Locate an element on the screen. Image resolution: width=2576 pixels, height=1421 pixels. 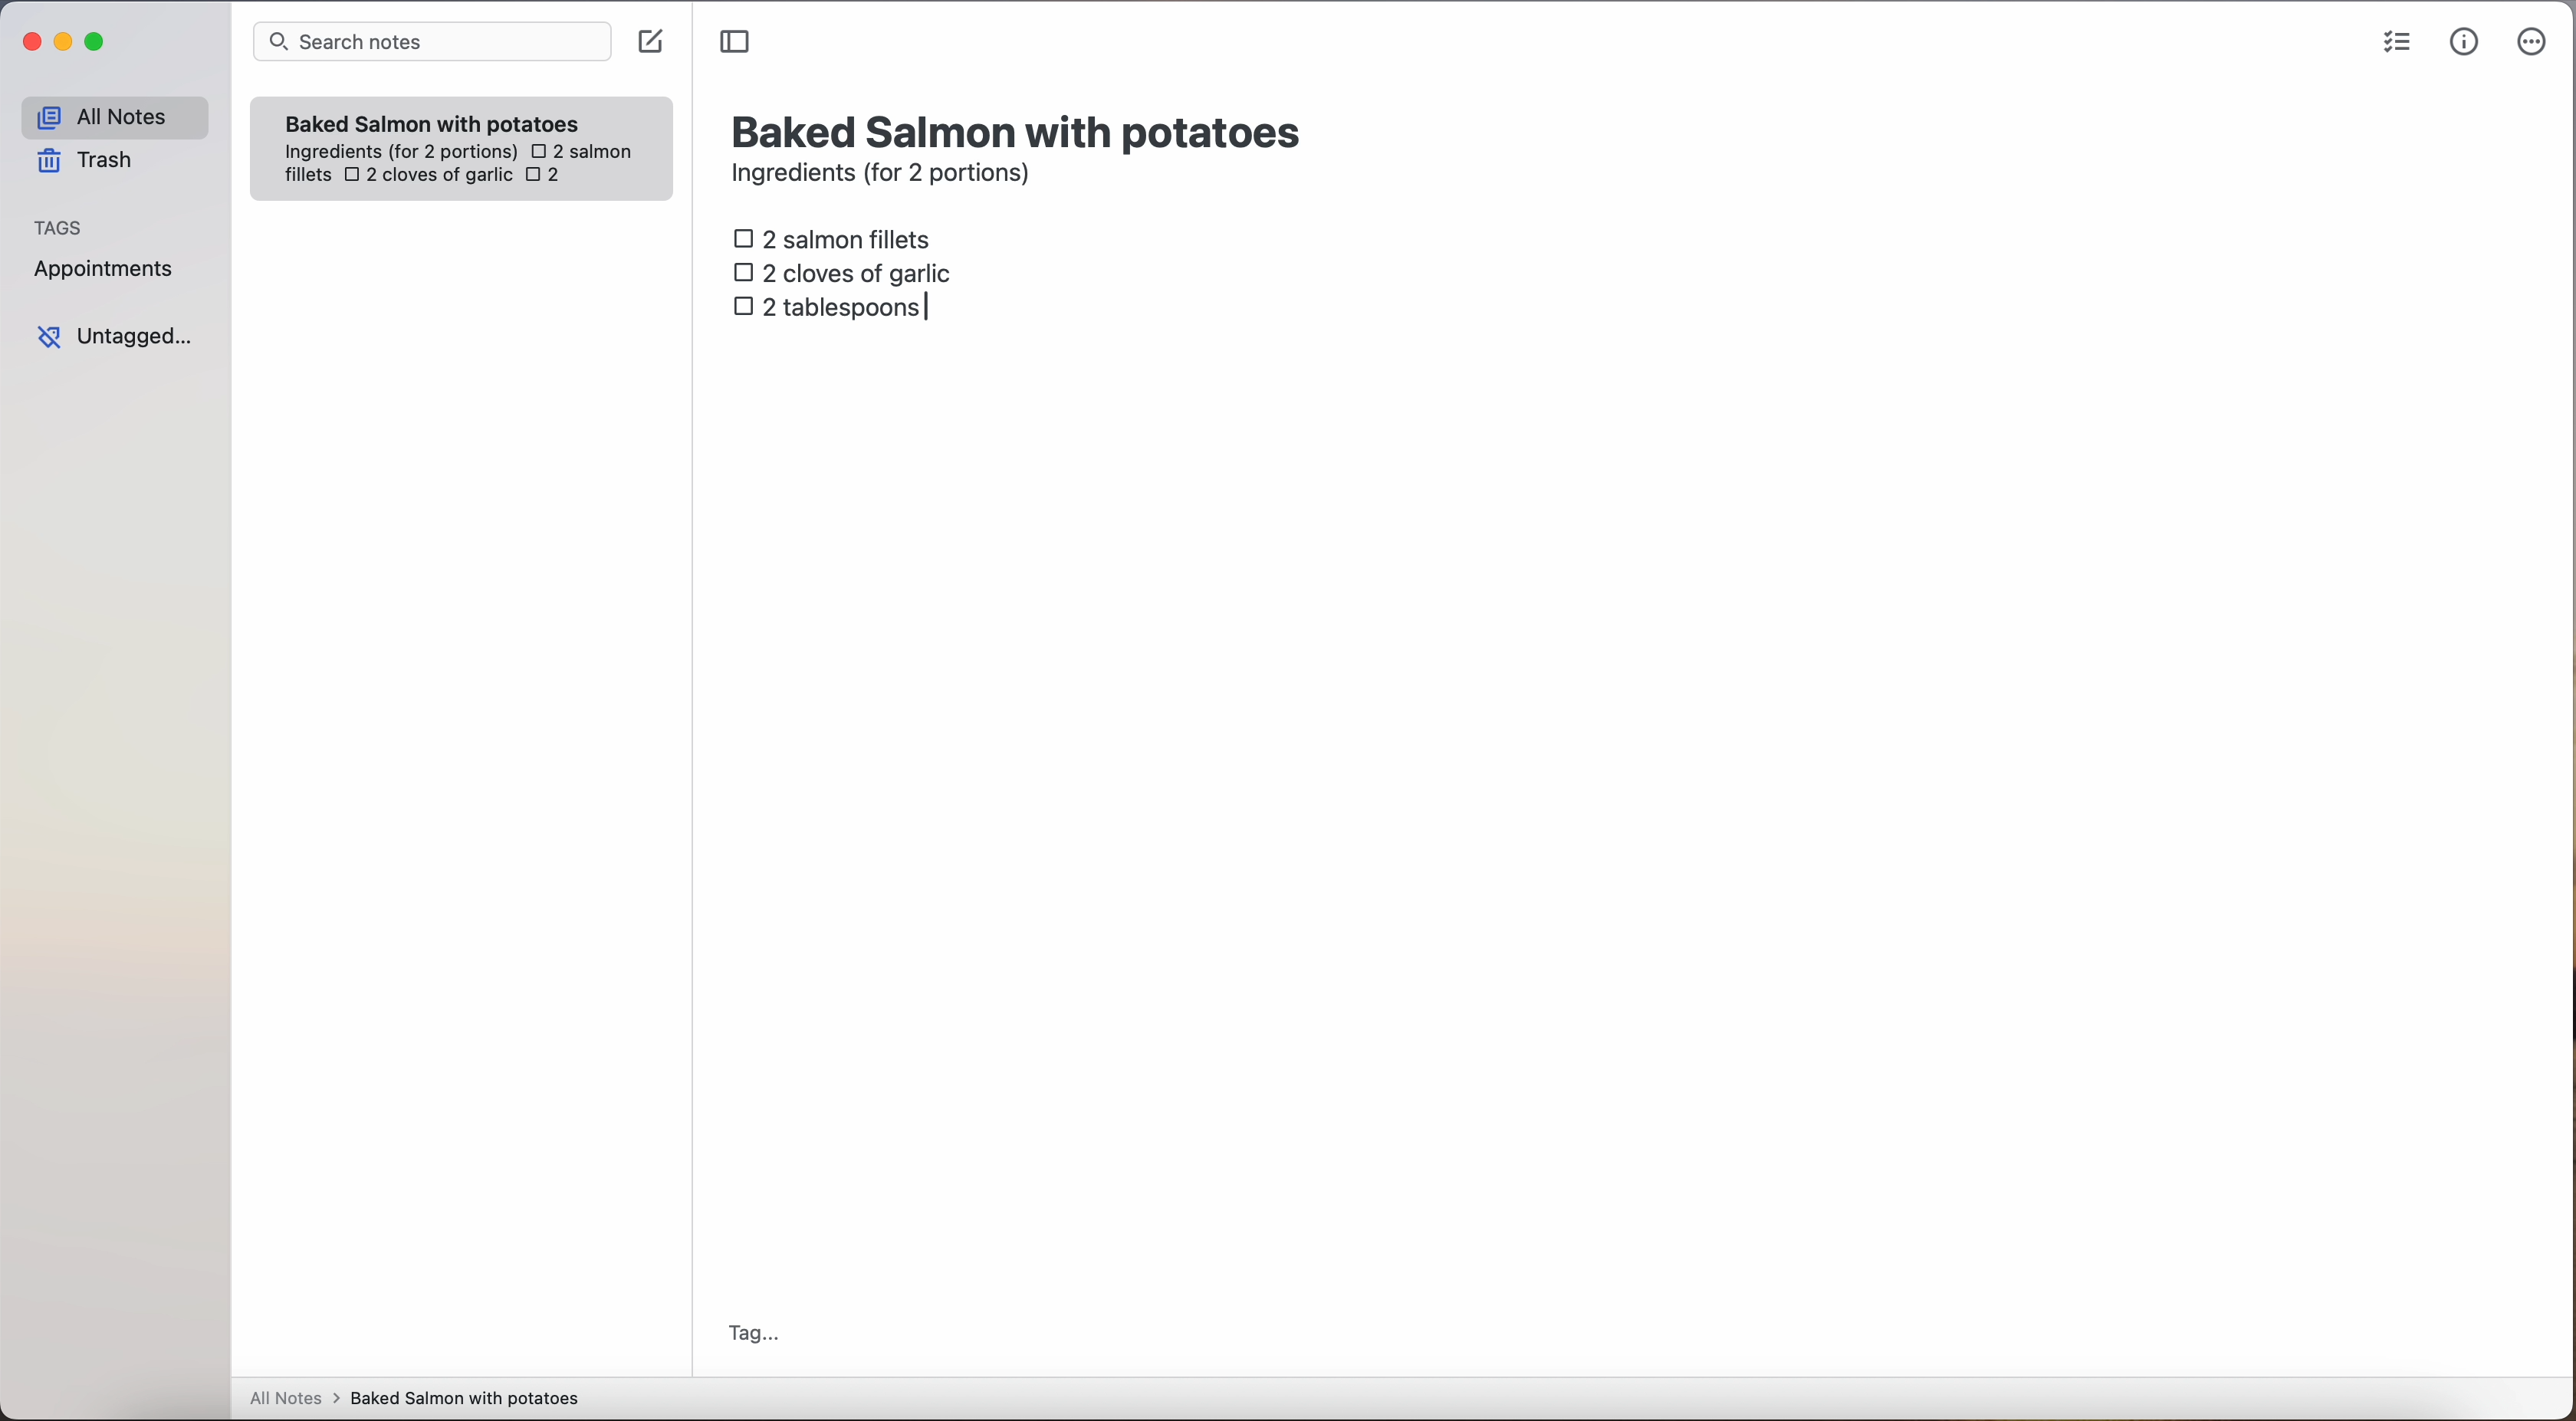
tag is located at coordinates (752, 1336).